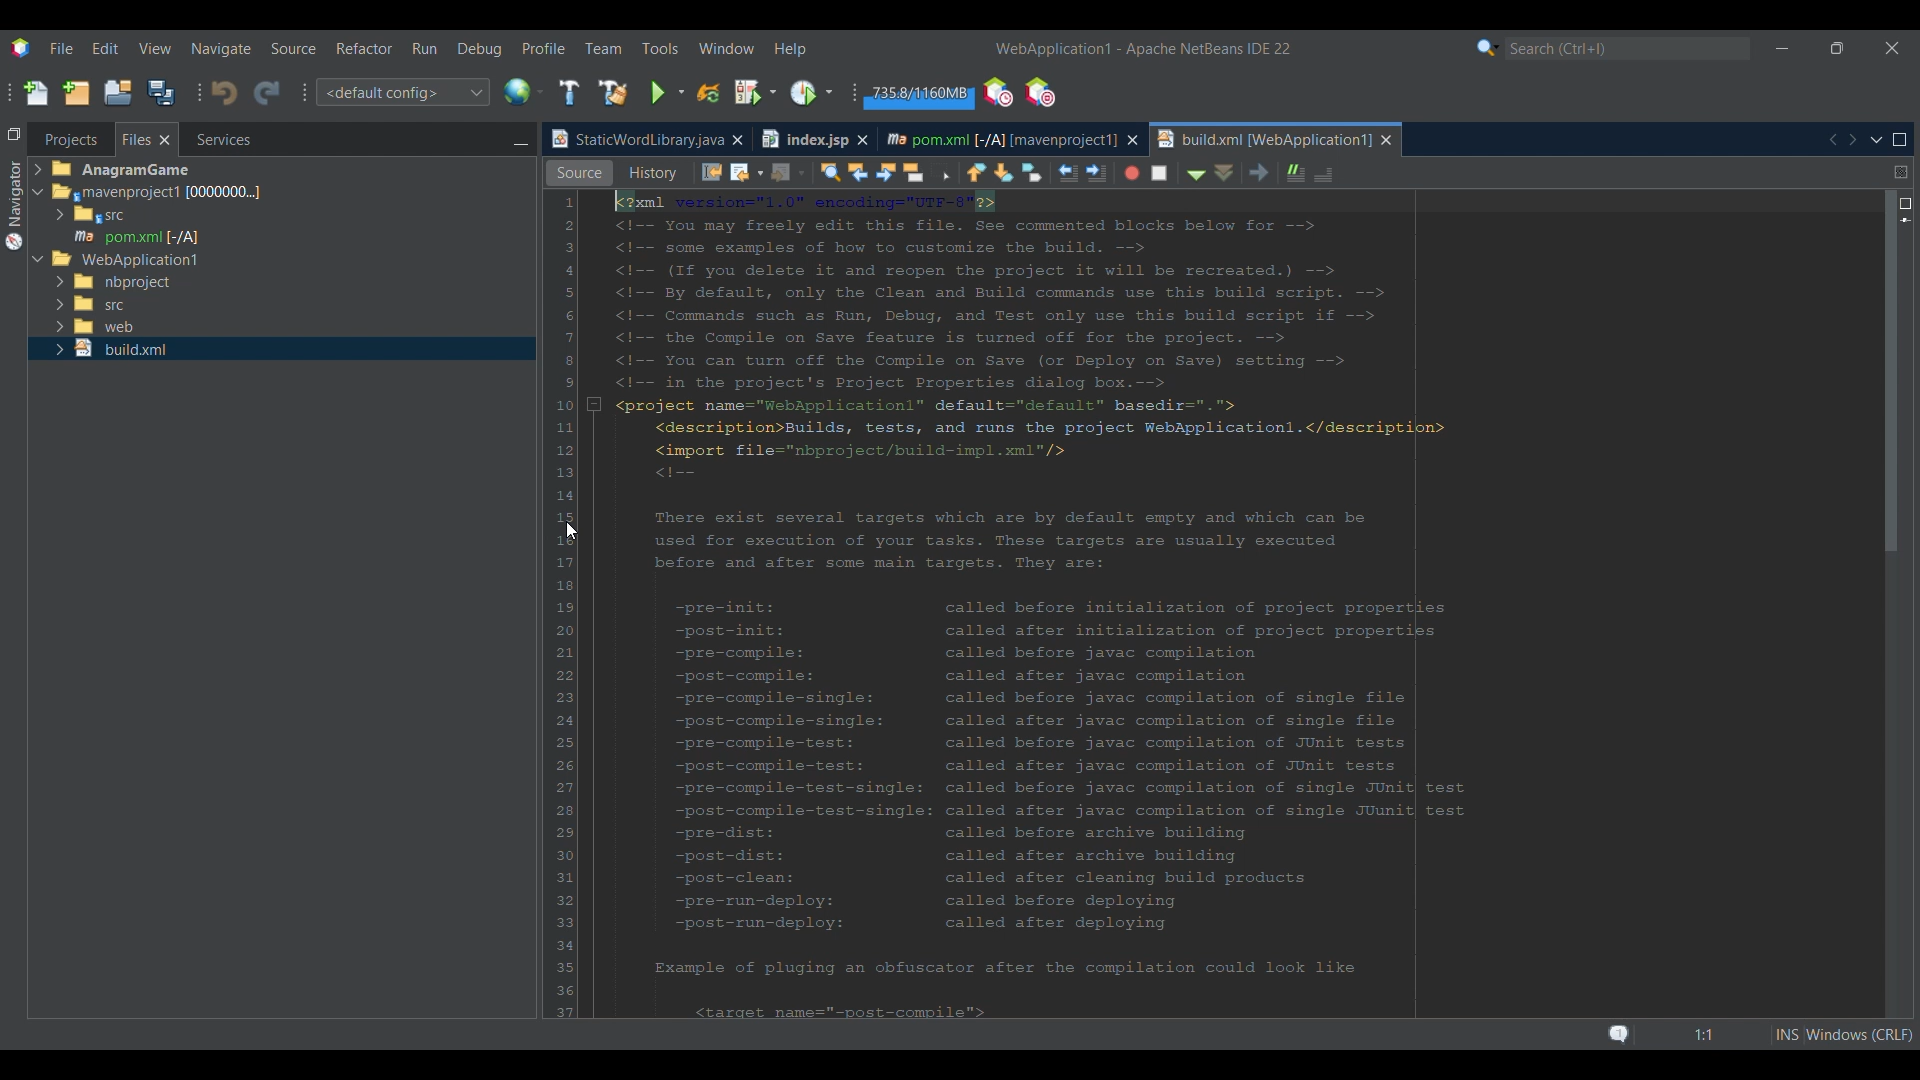 The height and width of the screenshot is (1080, 1920). Describe the element at coordinates (1052, 48) in the screenshot. I see `Project name changed` at that location.